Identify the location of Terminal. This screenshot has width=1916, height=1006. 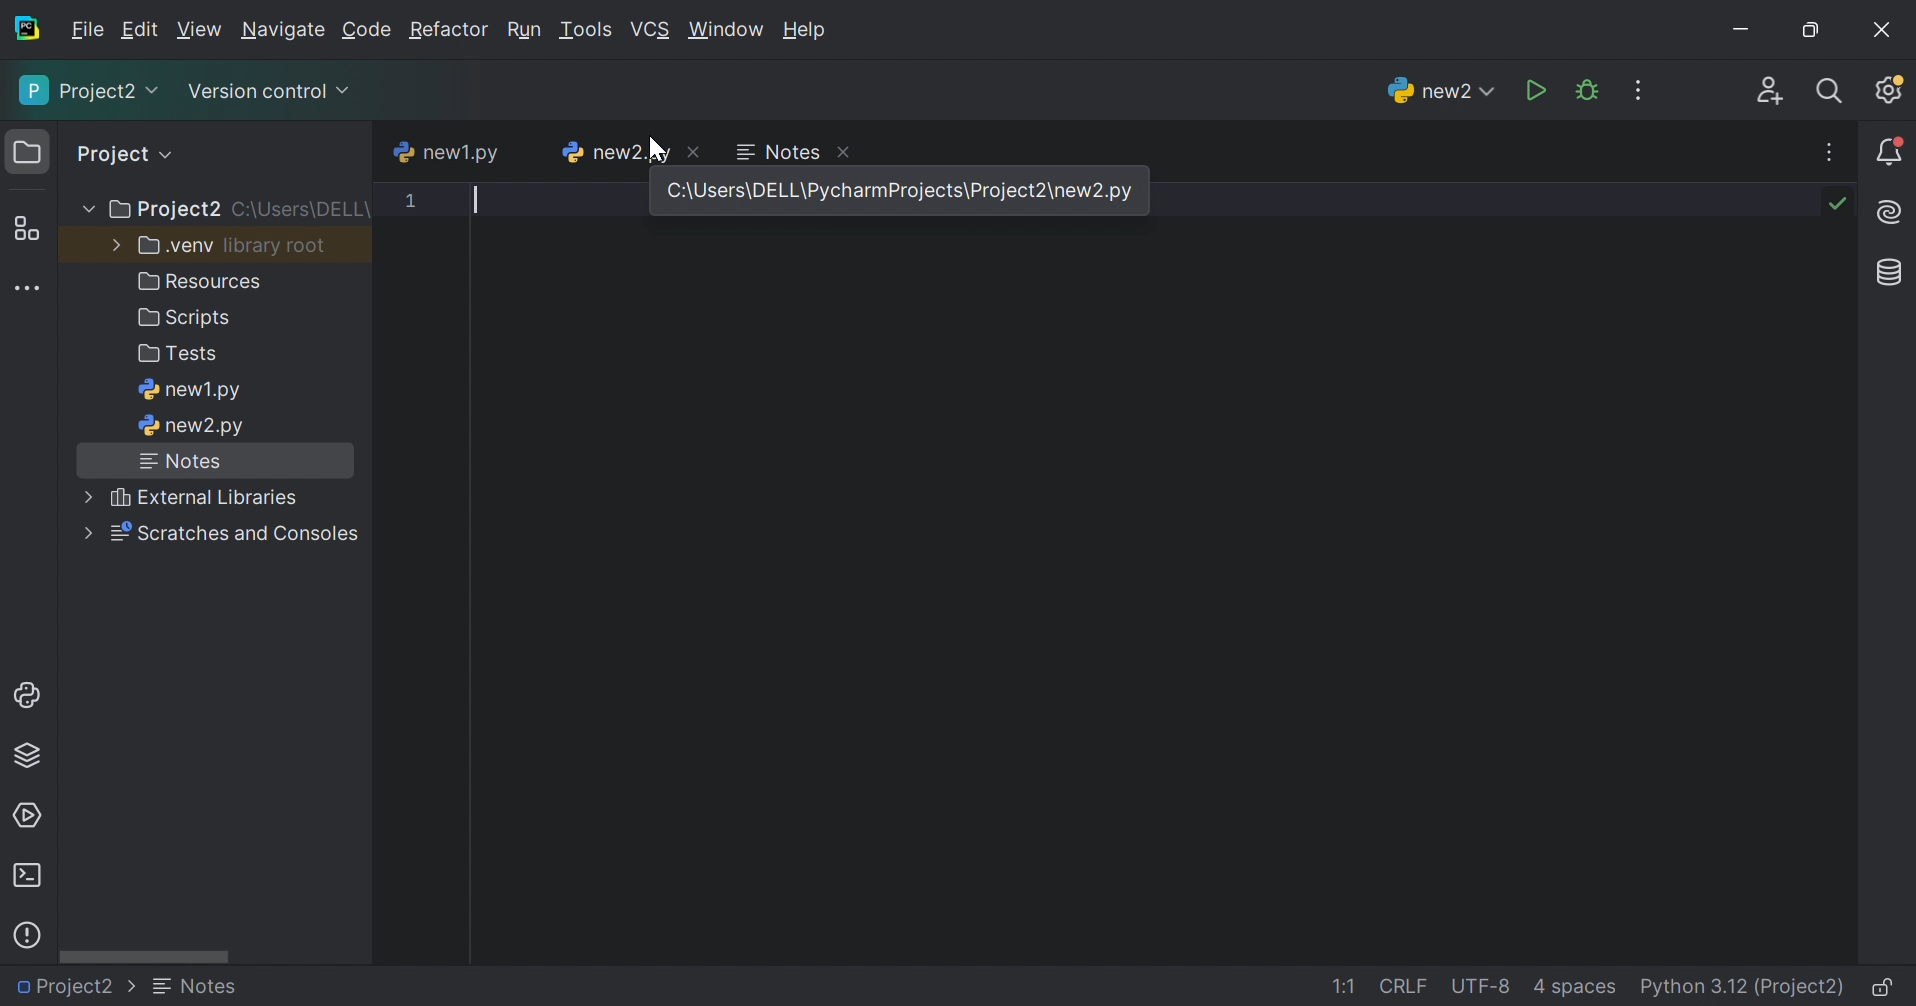
(28, 875).